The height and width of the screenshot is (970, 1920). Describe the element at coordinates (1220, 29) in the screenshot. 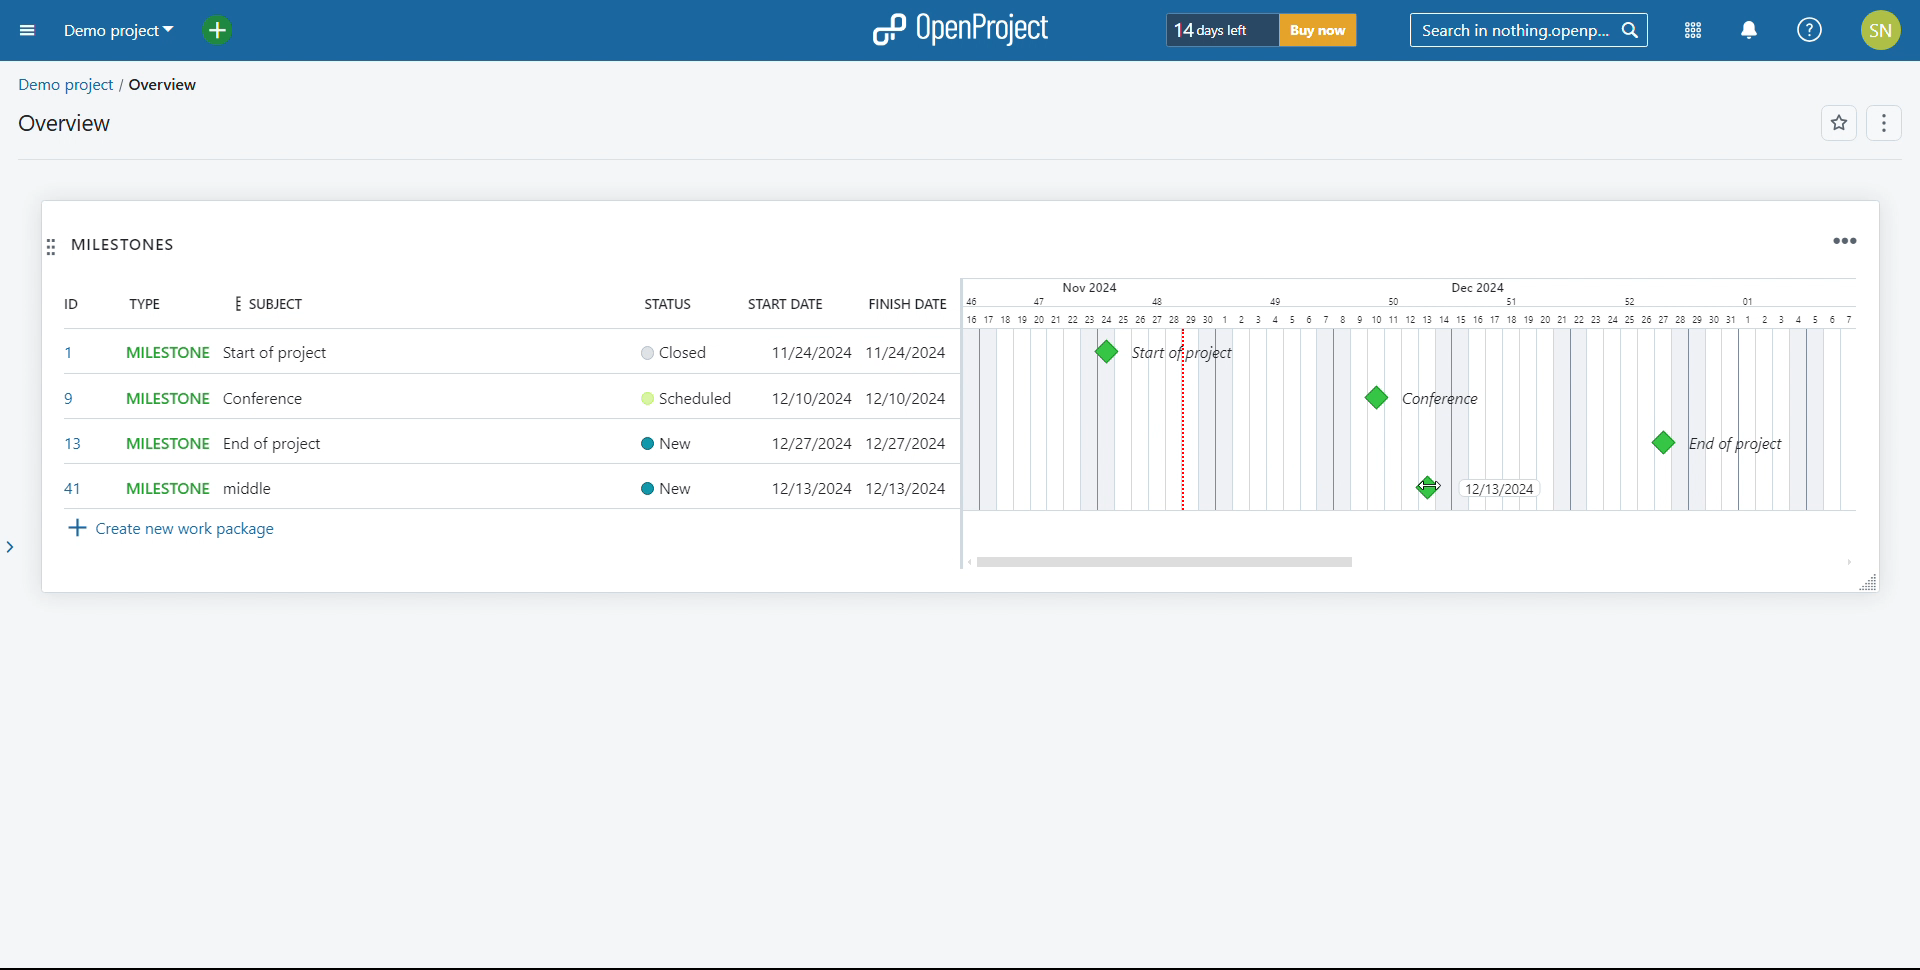

I see `days left of trial` at that location.